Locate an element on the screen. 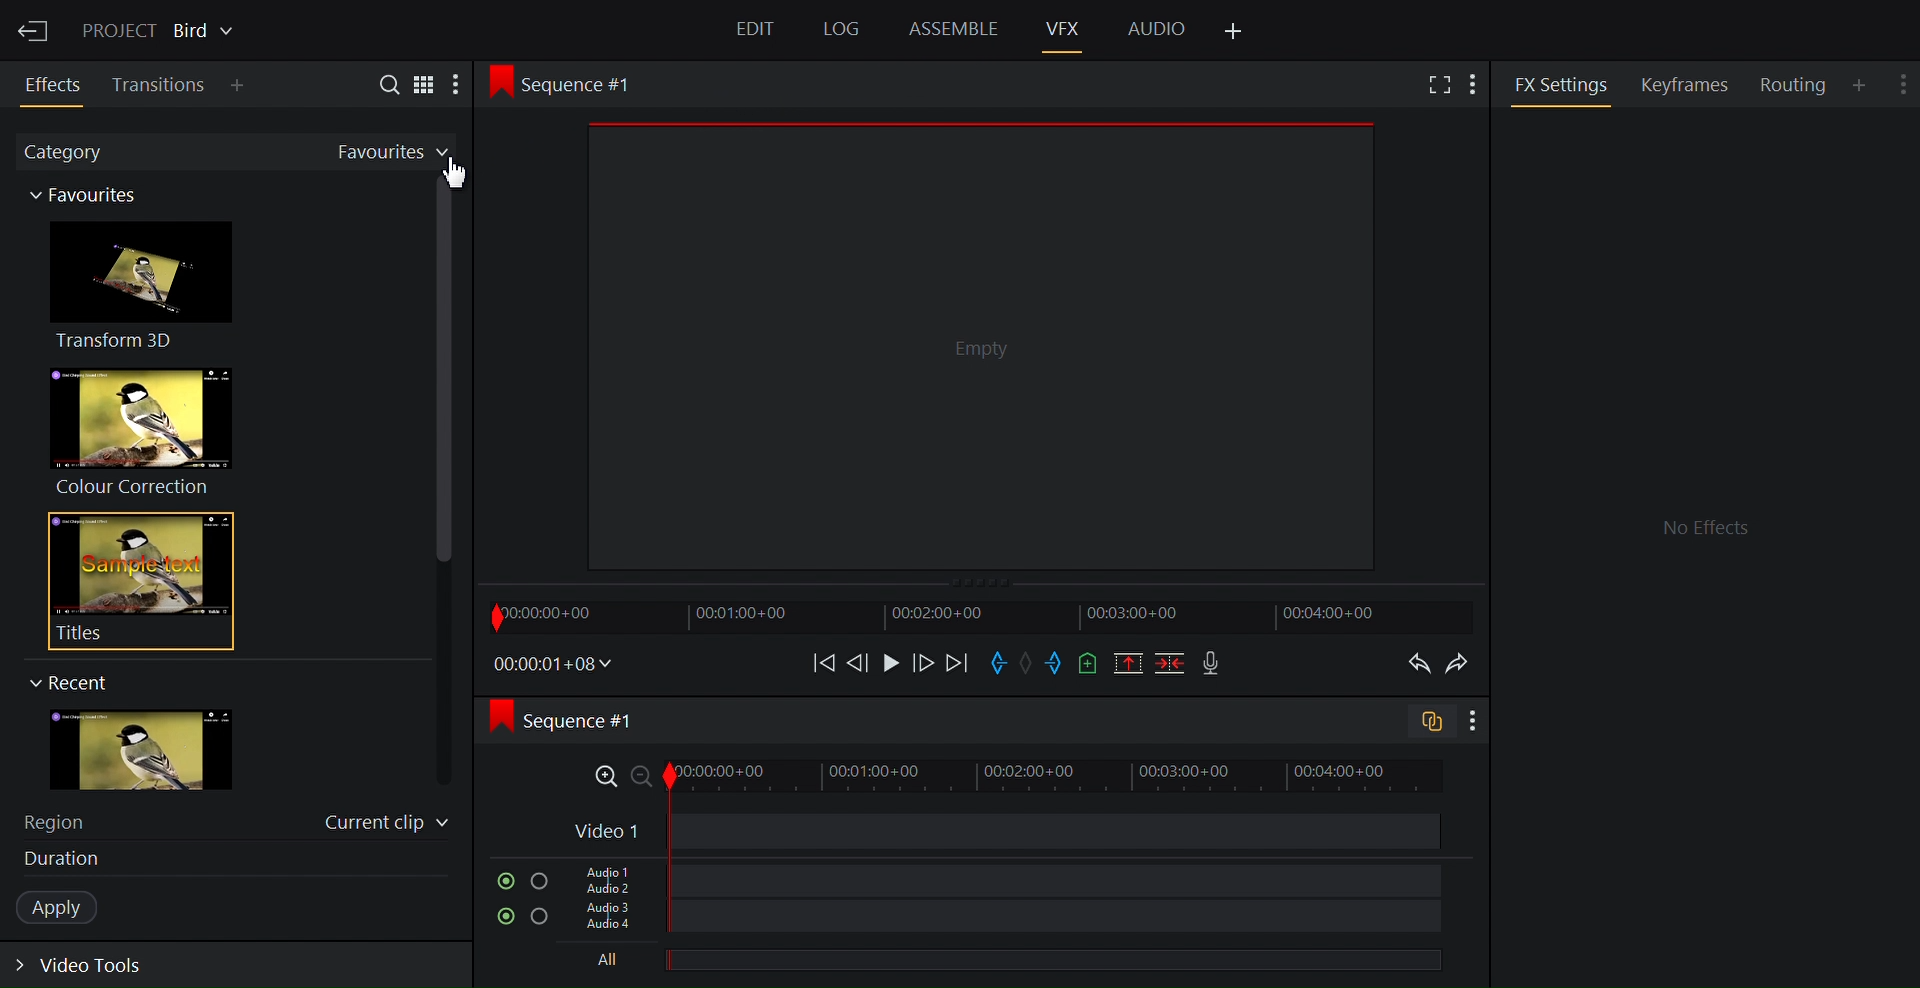 The height and width of the screenshot is (988, 1920). Apply is located at coordinates (67, 908).